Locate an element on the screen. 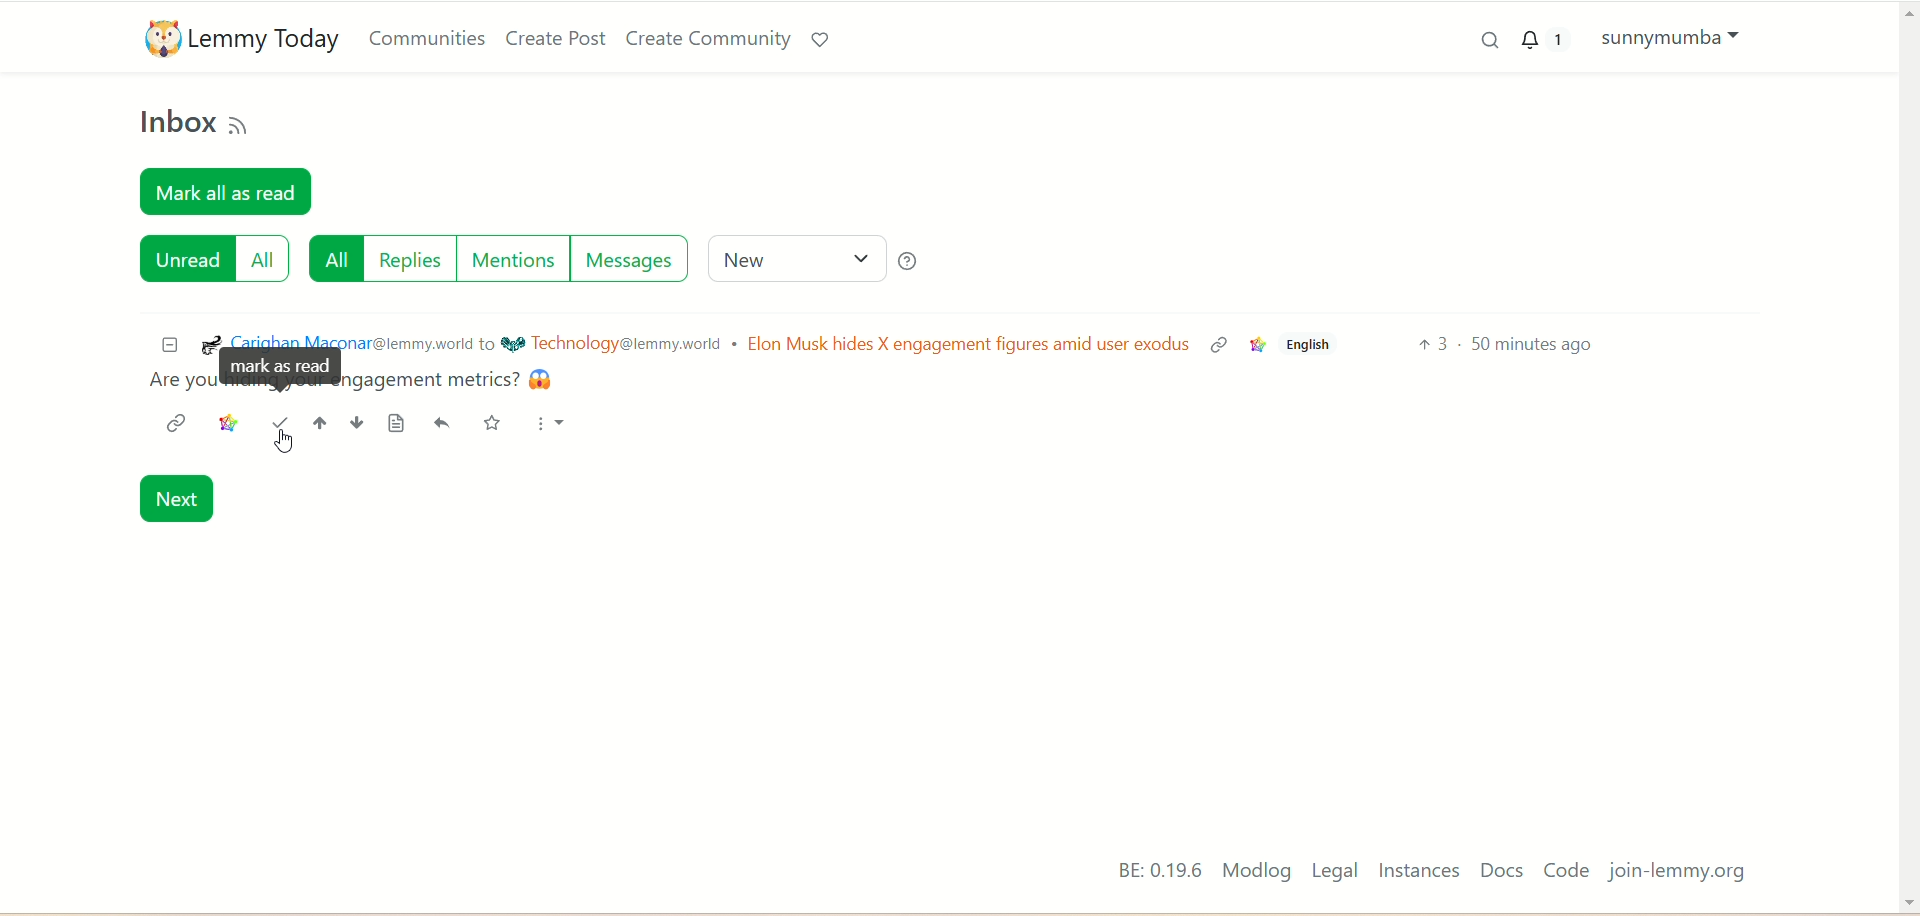 The width and height of the screenshot is (1920, 916). messages is located at coordinates (628, 260).